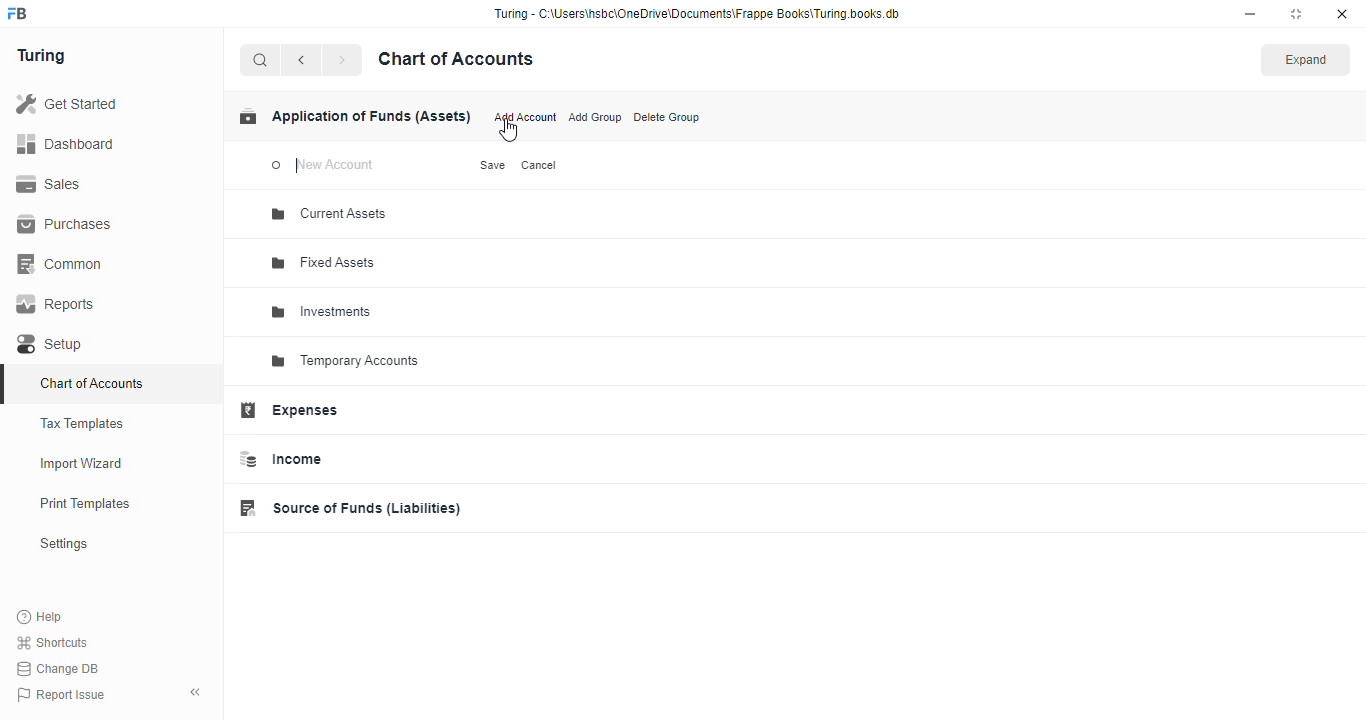 This screenshot has height=720, width=1366. I want to click on turing, so click(40, 56).